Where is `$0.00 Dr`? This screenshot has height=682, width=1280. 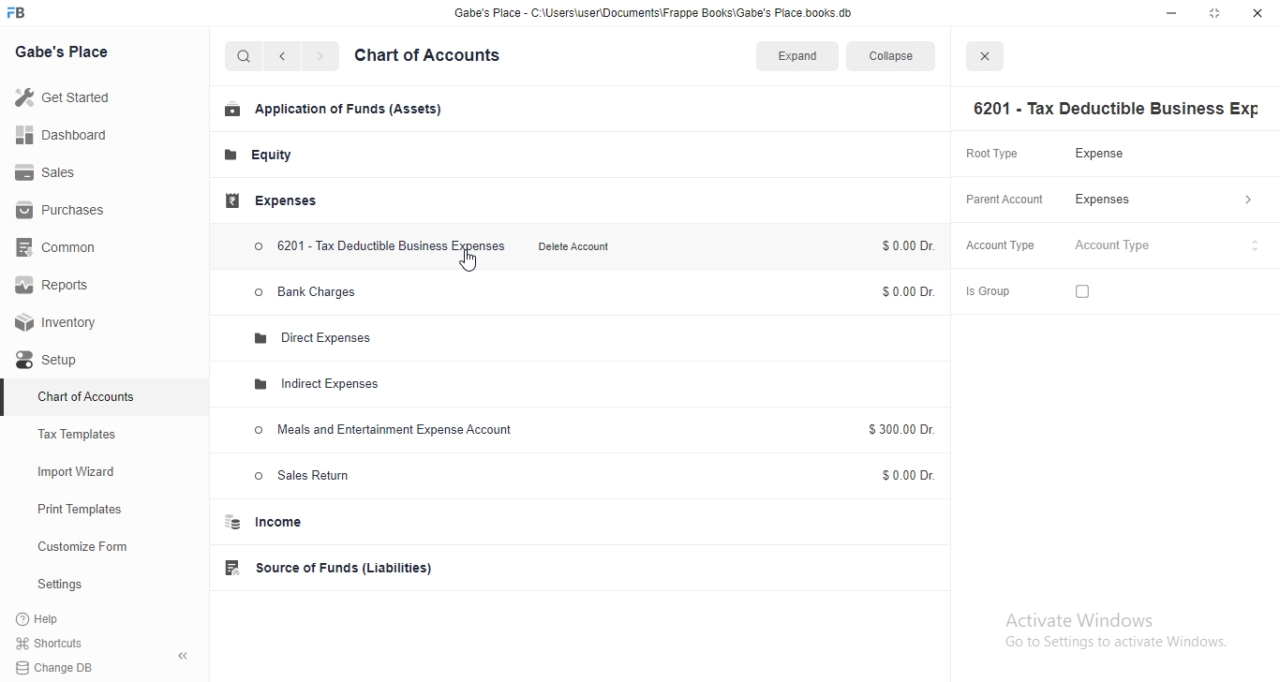 $0.00 Dr is located at coordinates (905, 292).